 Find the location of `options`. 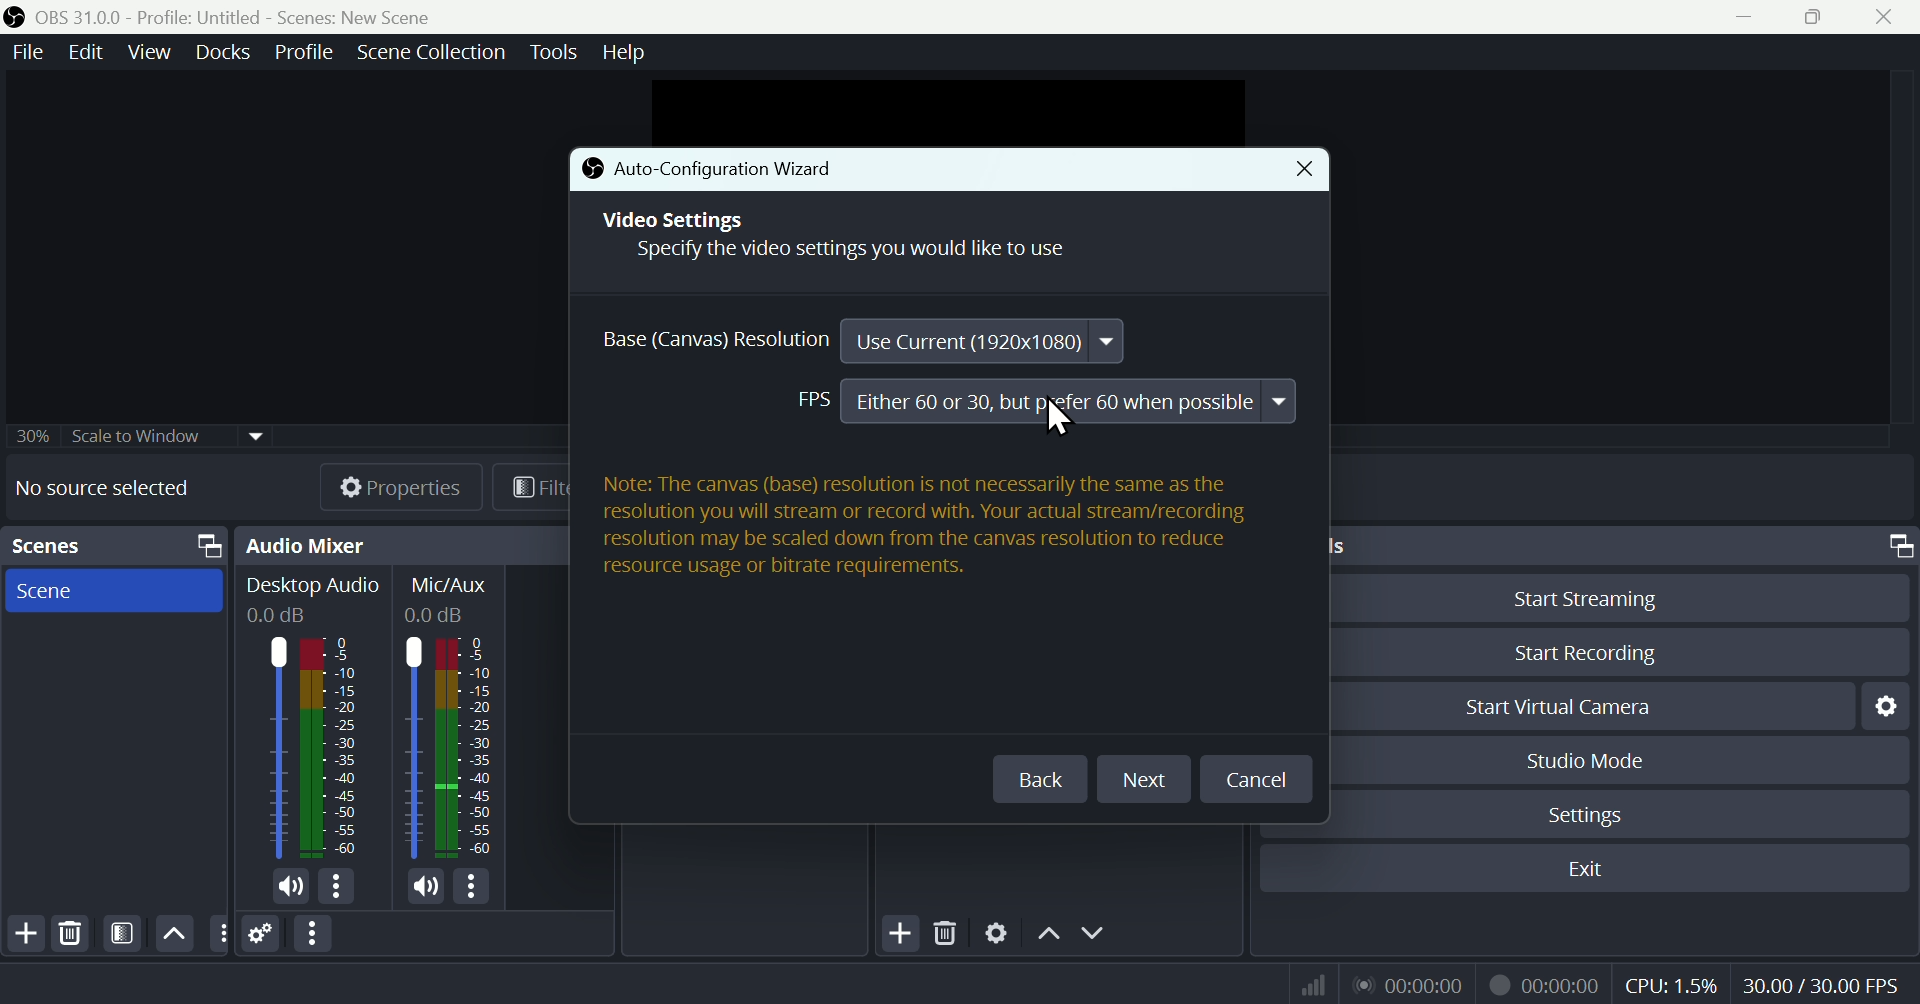

options is located at coordinates (335, 886).